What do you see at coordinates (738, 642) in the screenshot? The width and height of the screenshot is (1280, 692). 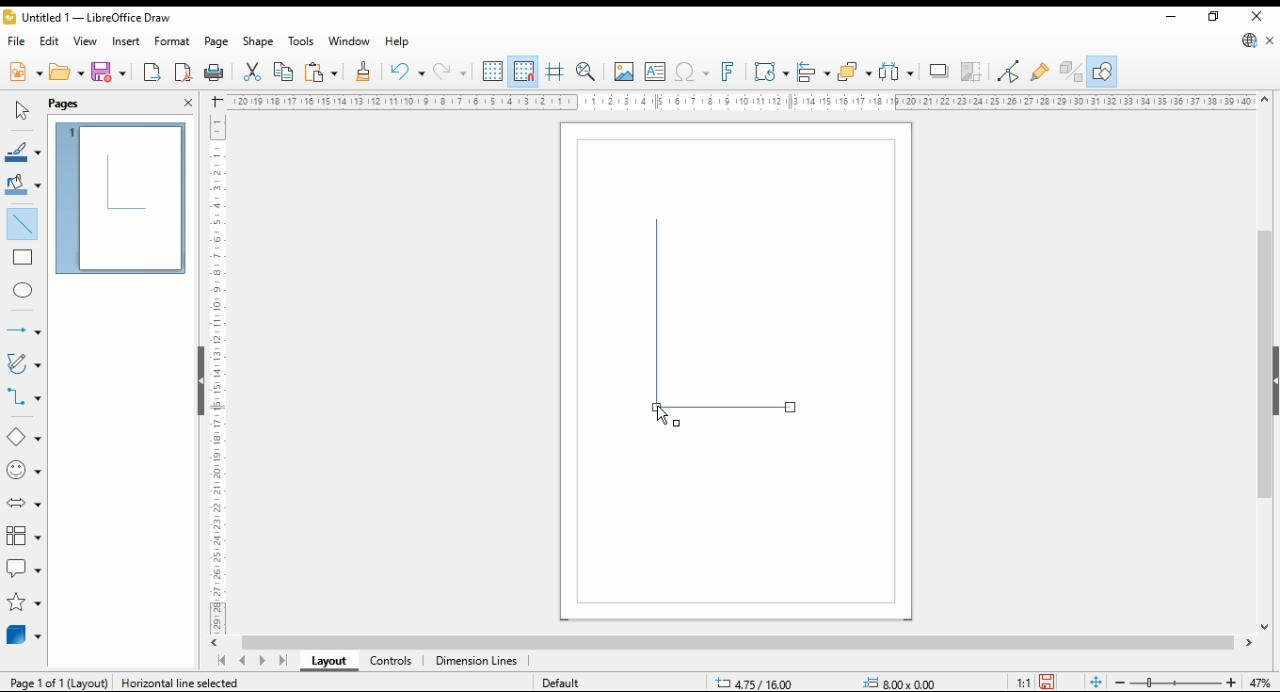 I see `scroll bar` at bounding box center [738, 642].